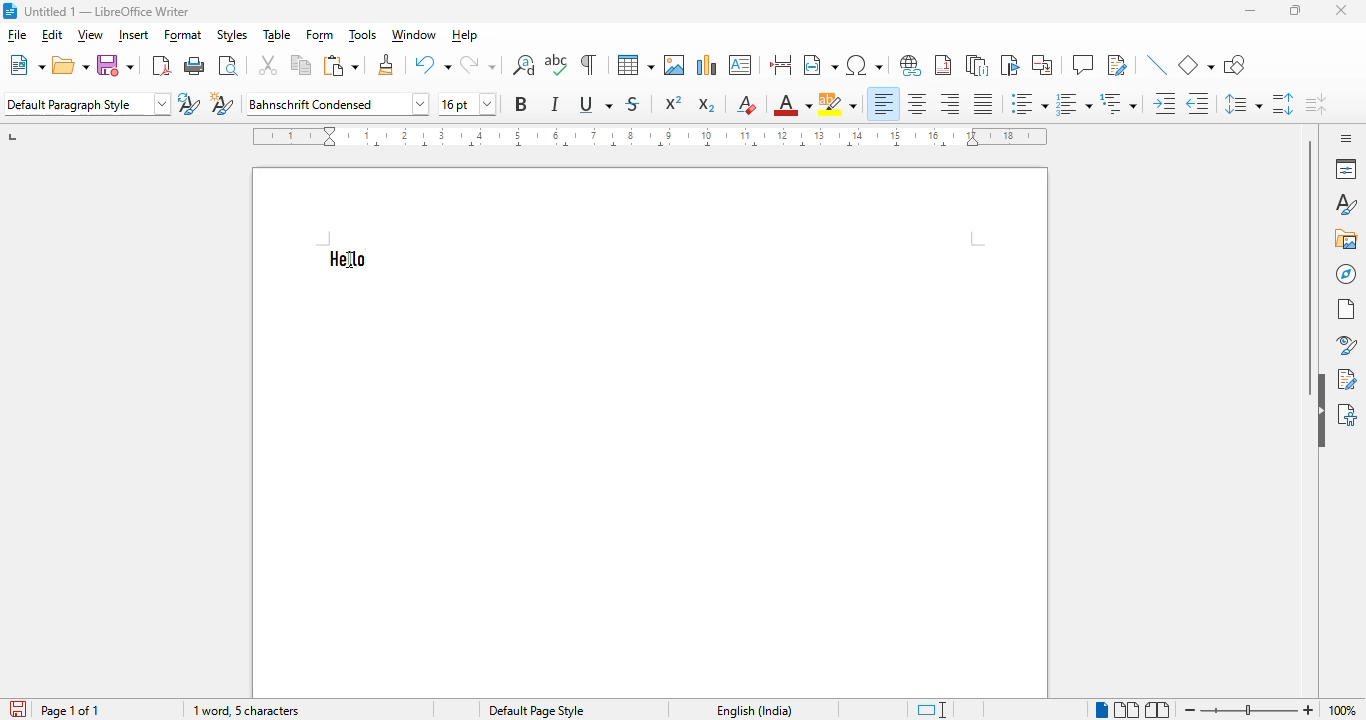  I want to click on insert endnote, so click(978, 64).